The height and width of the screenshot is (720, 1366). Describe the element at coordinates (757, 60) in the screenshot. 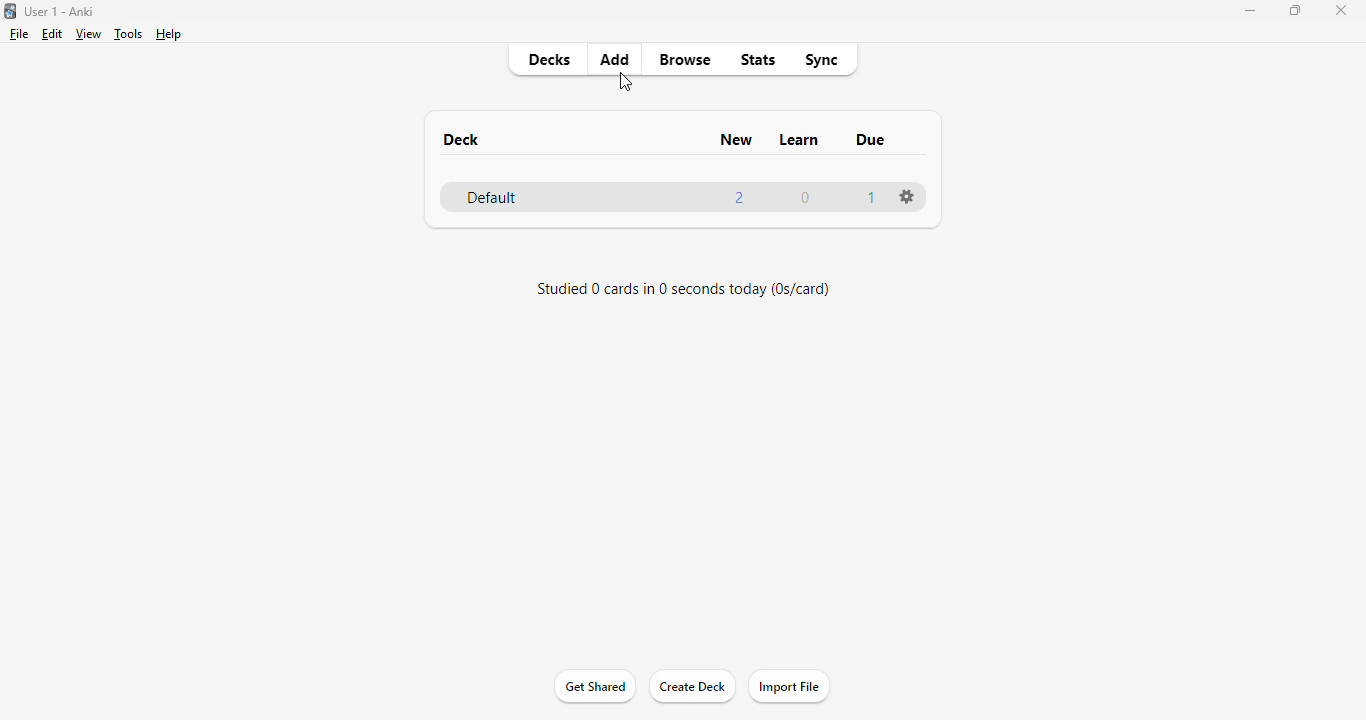

I see `stats` at that location.